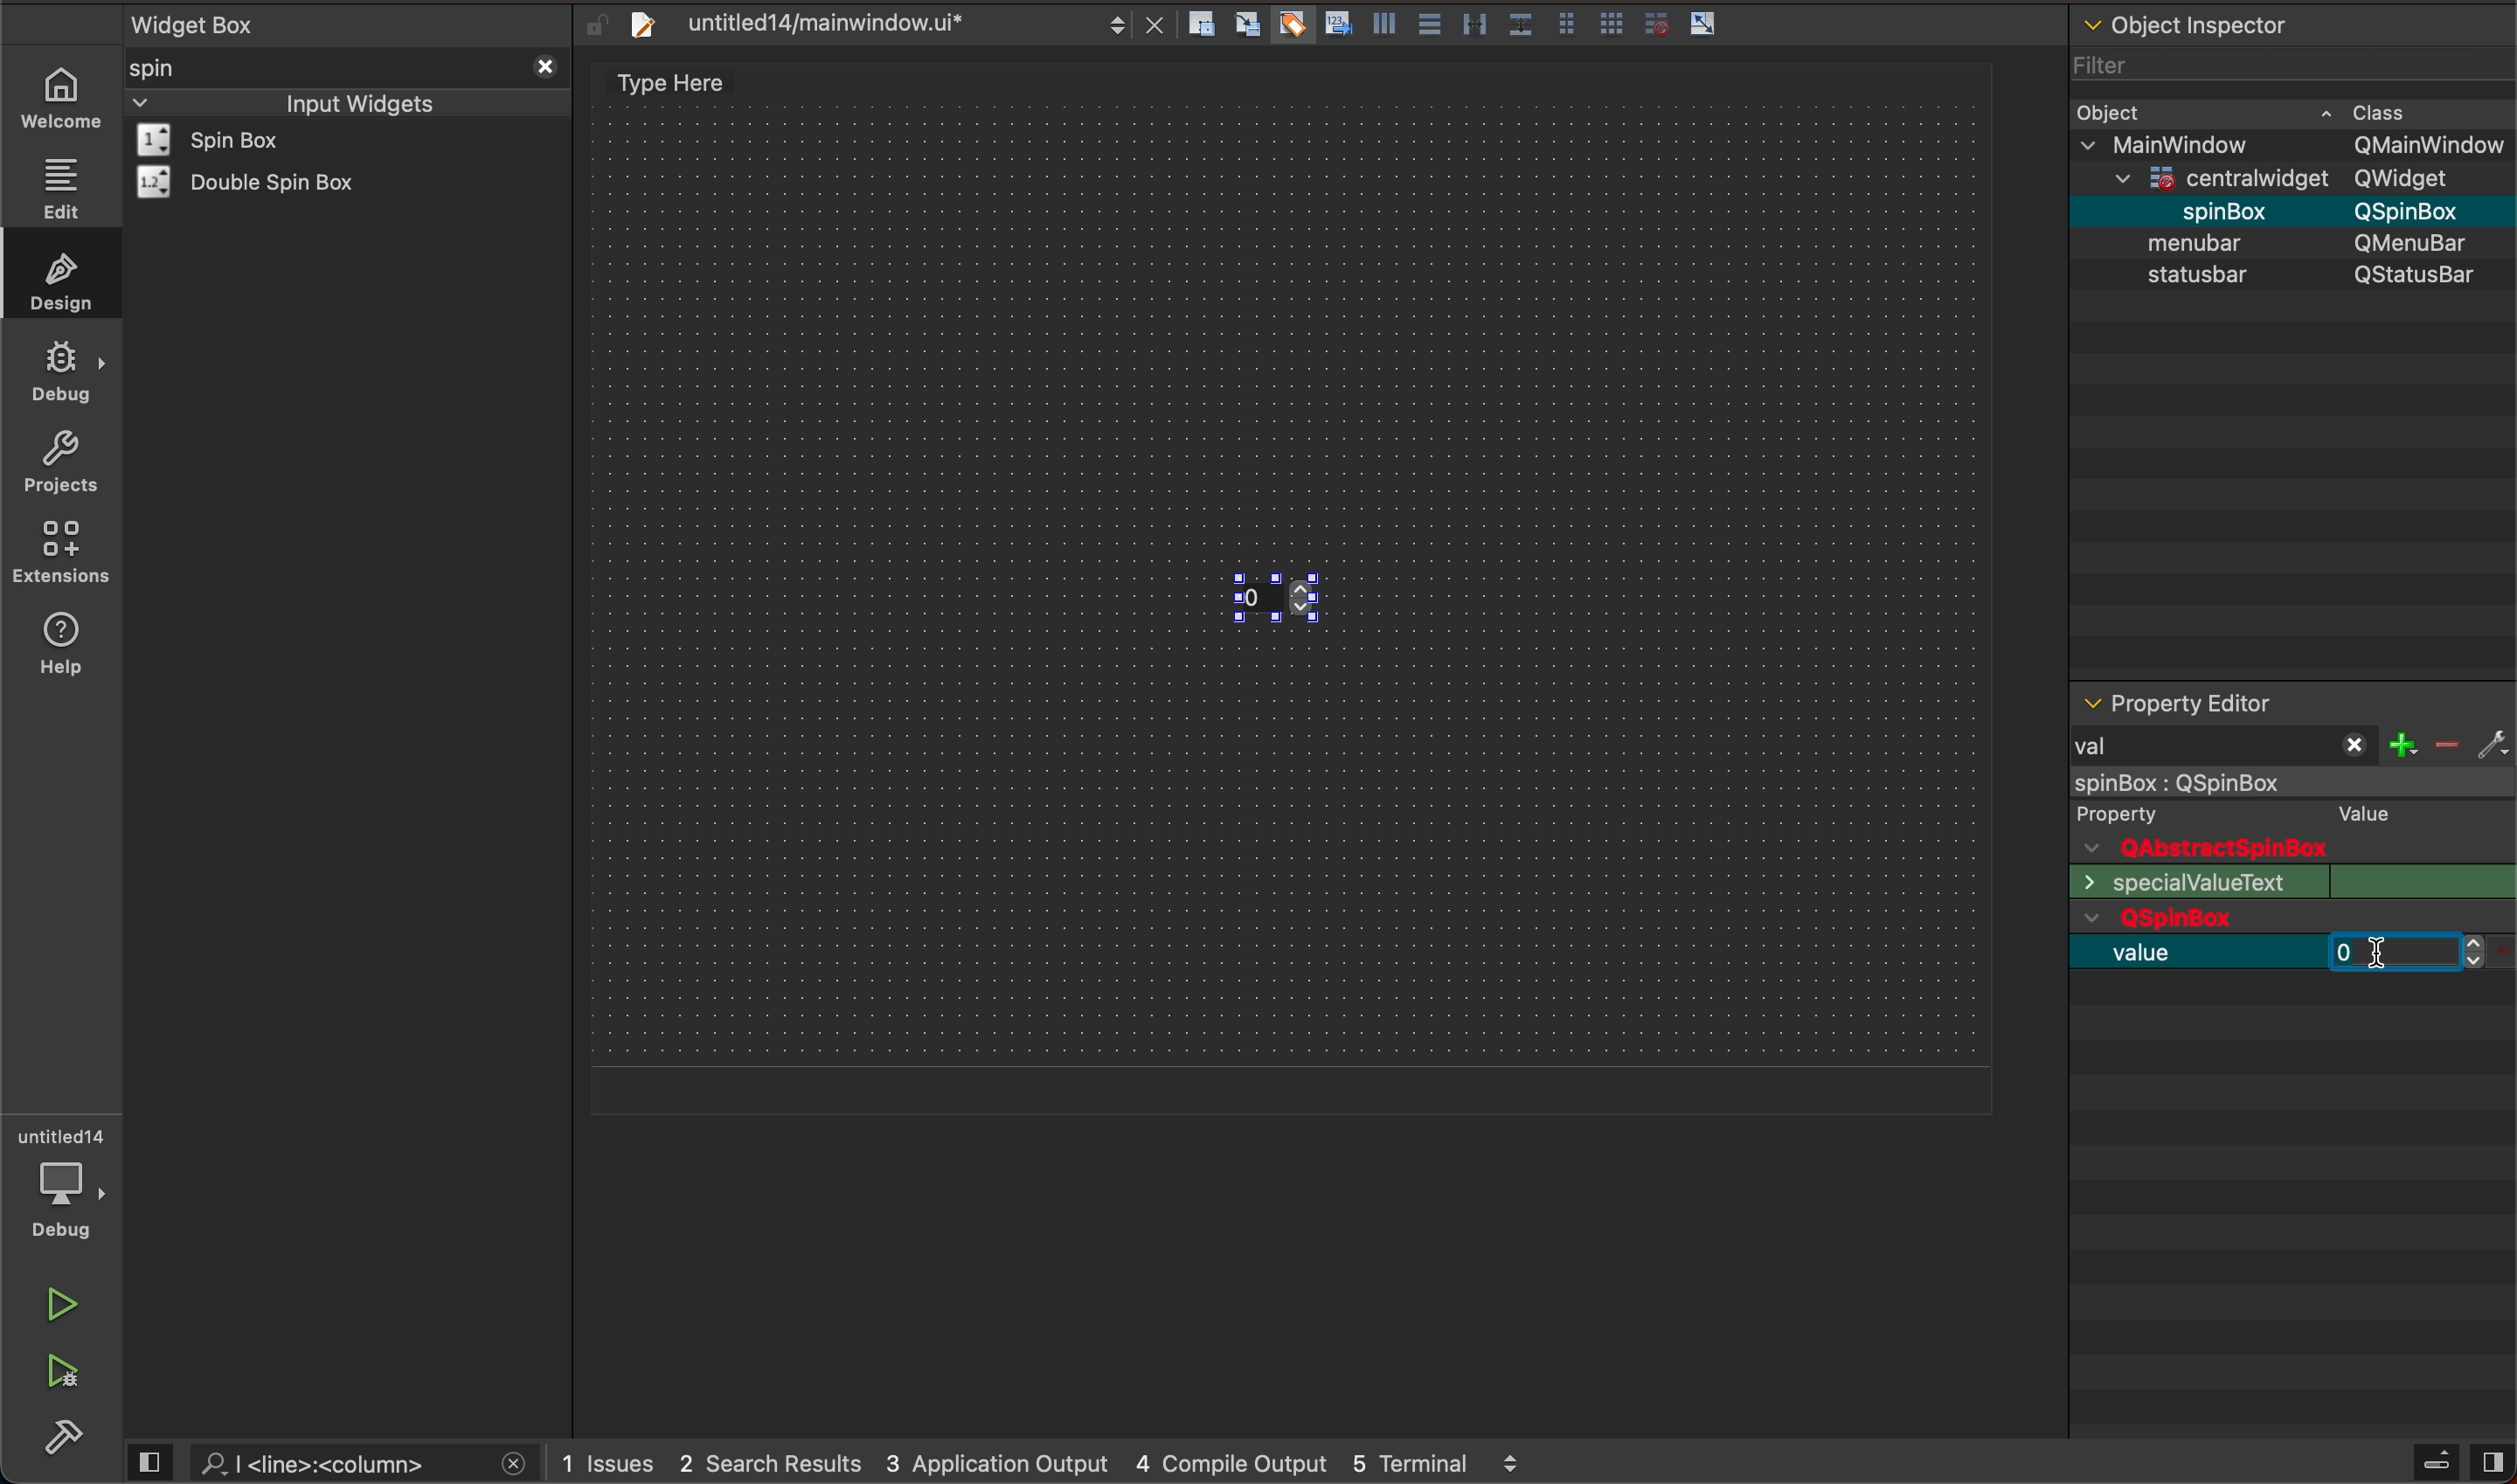  I want to click on close, so click(542, 64).